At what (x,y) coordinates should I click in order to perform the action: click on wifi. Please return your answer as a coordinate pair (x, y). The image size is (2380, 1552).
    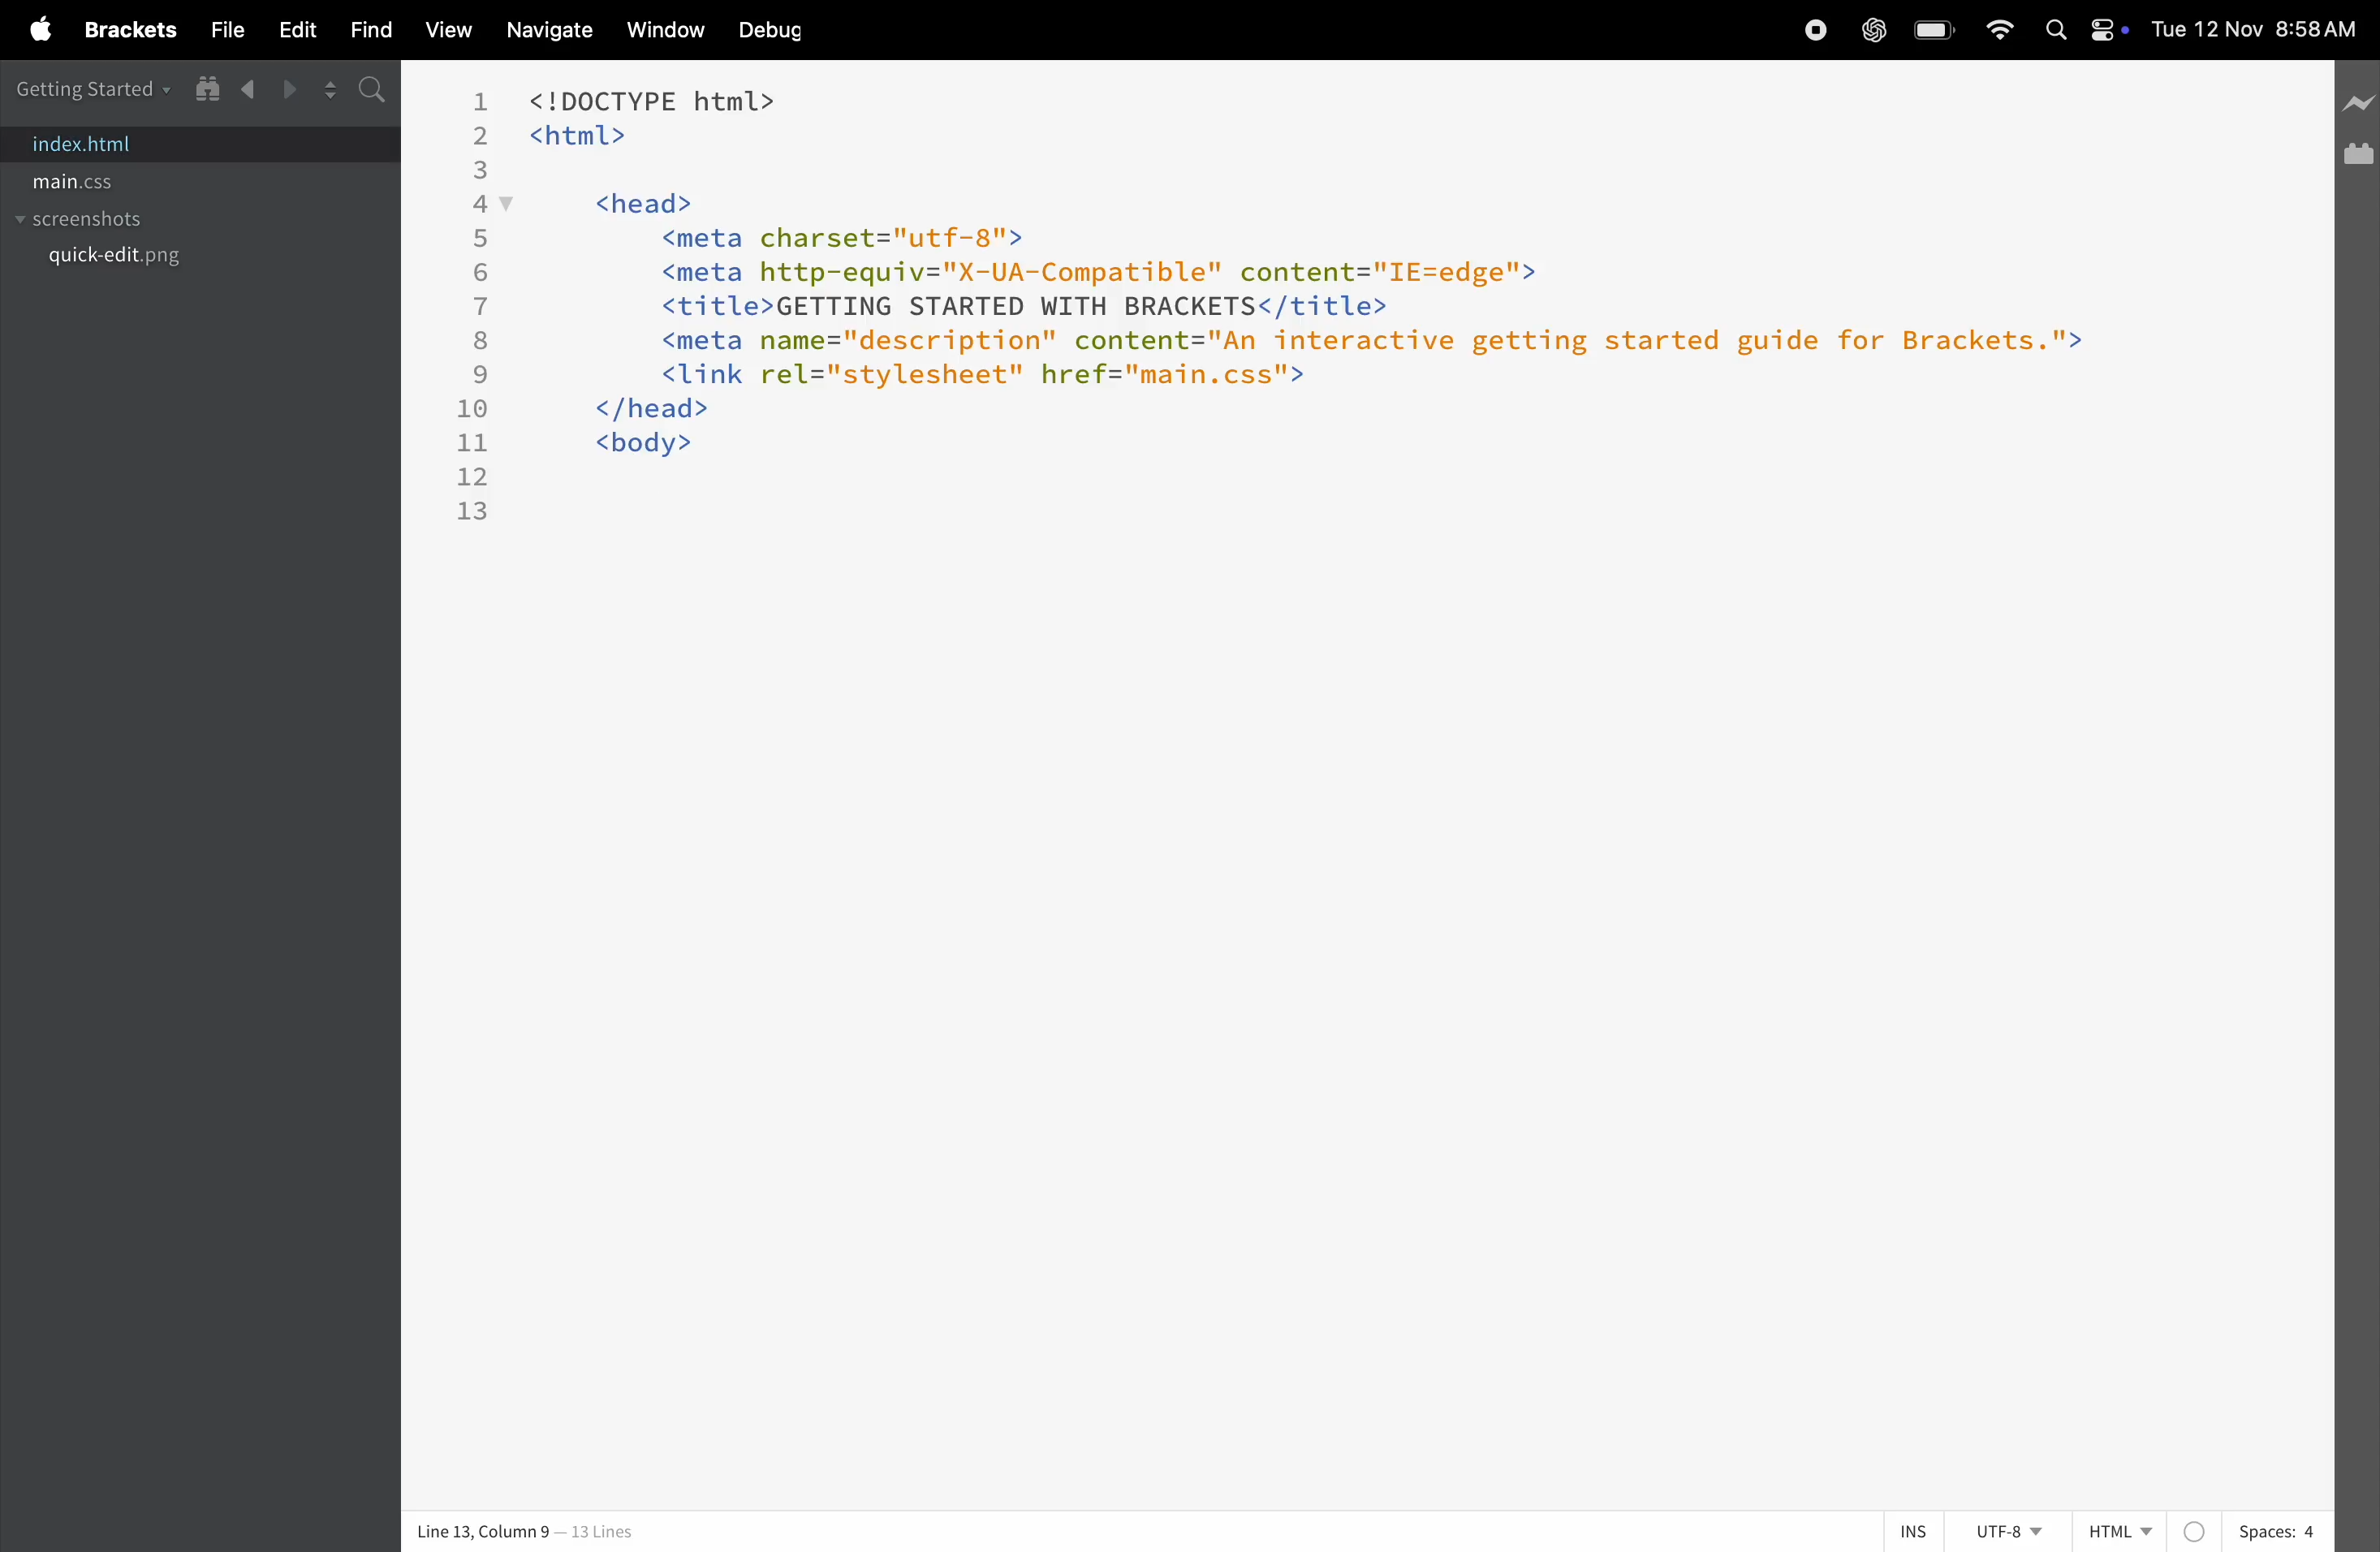
    Looking at the image, I should click on (1995, 29).